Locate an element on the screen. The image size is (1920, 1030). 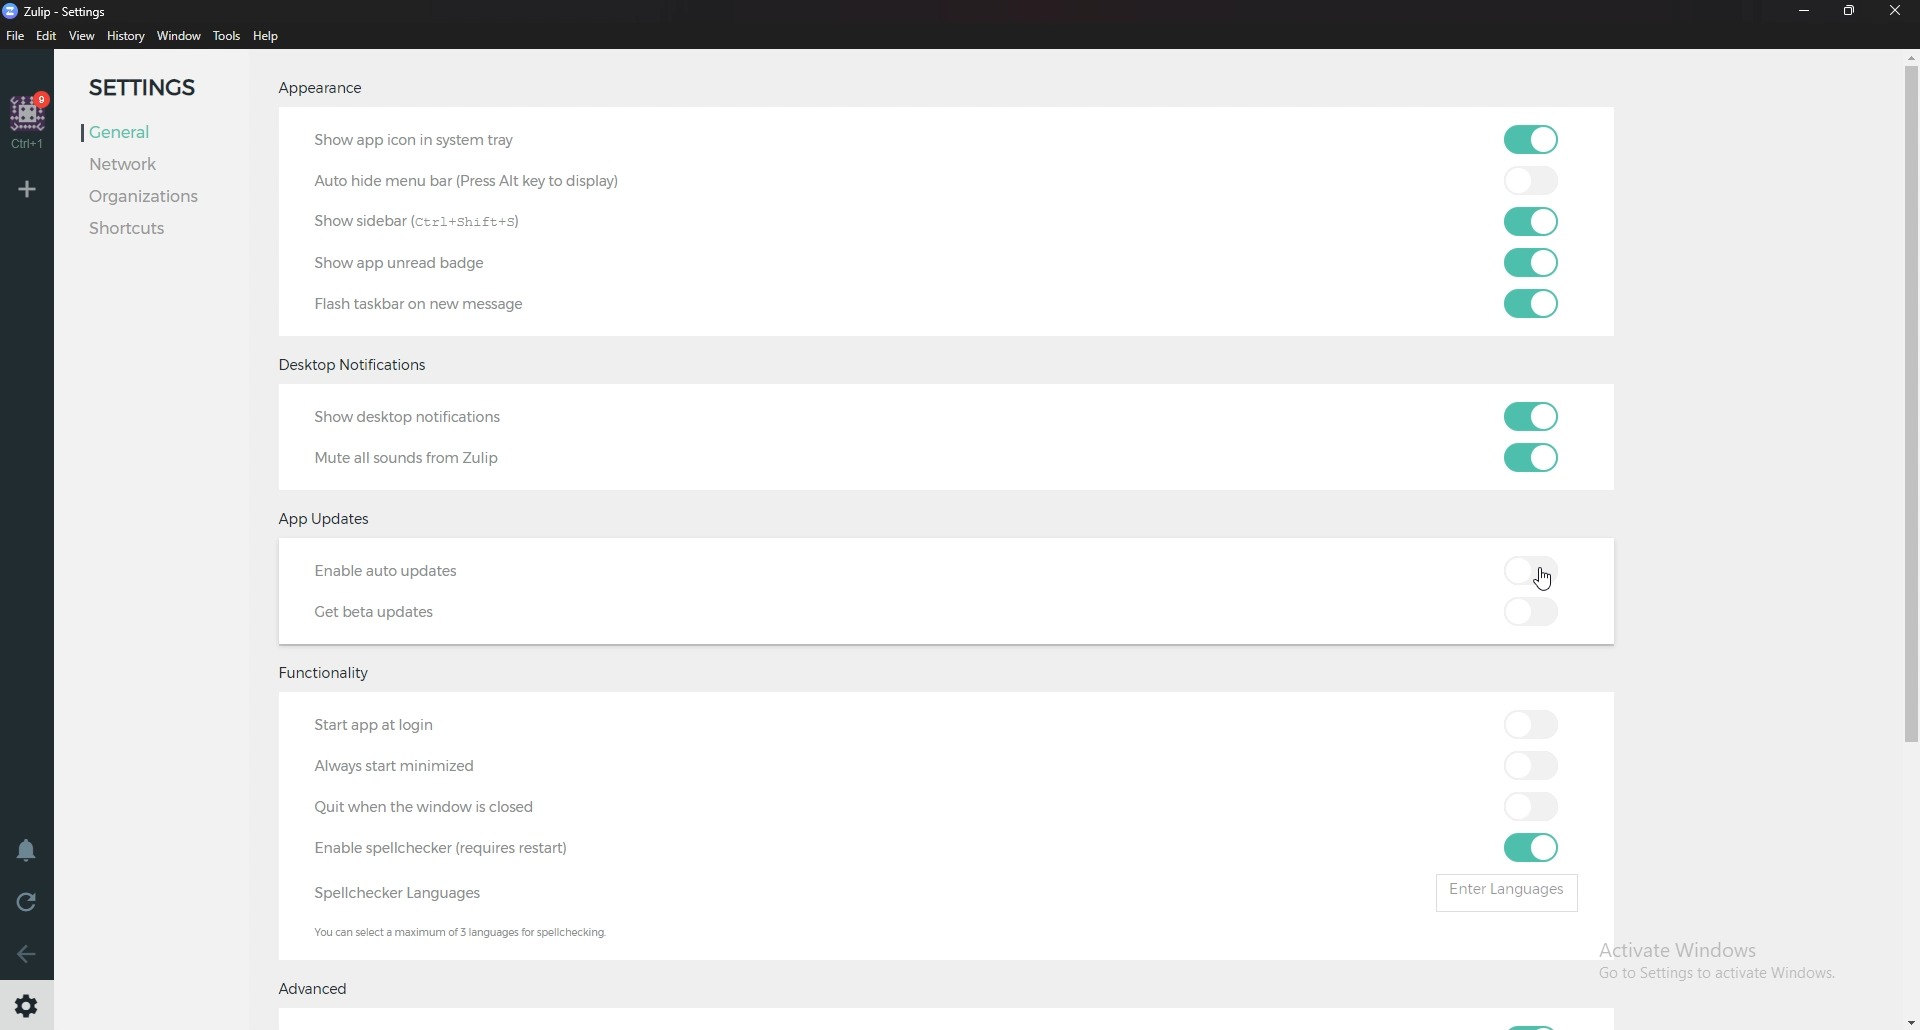
toggle is located at coordinates (1527, 611).